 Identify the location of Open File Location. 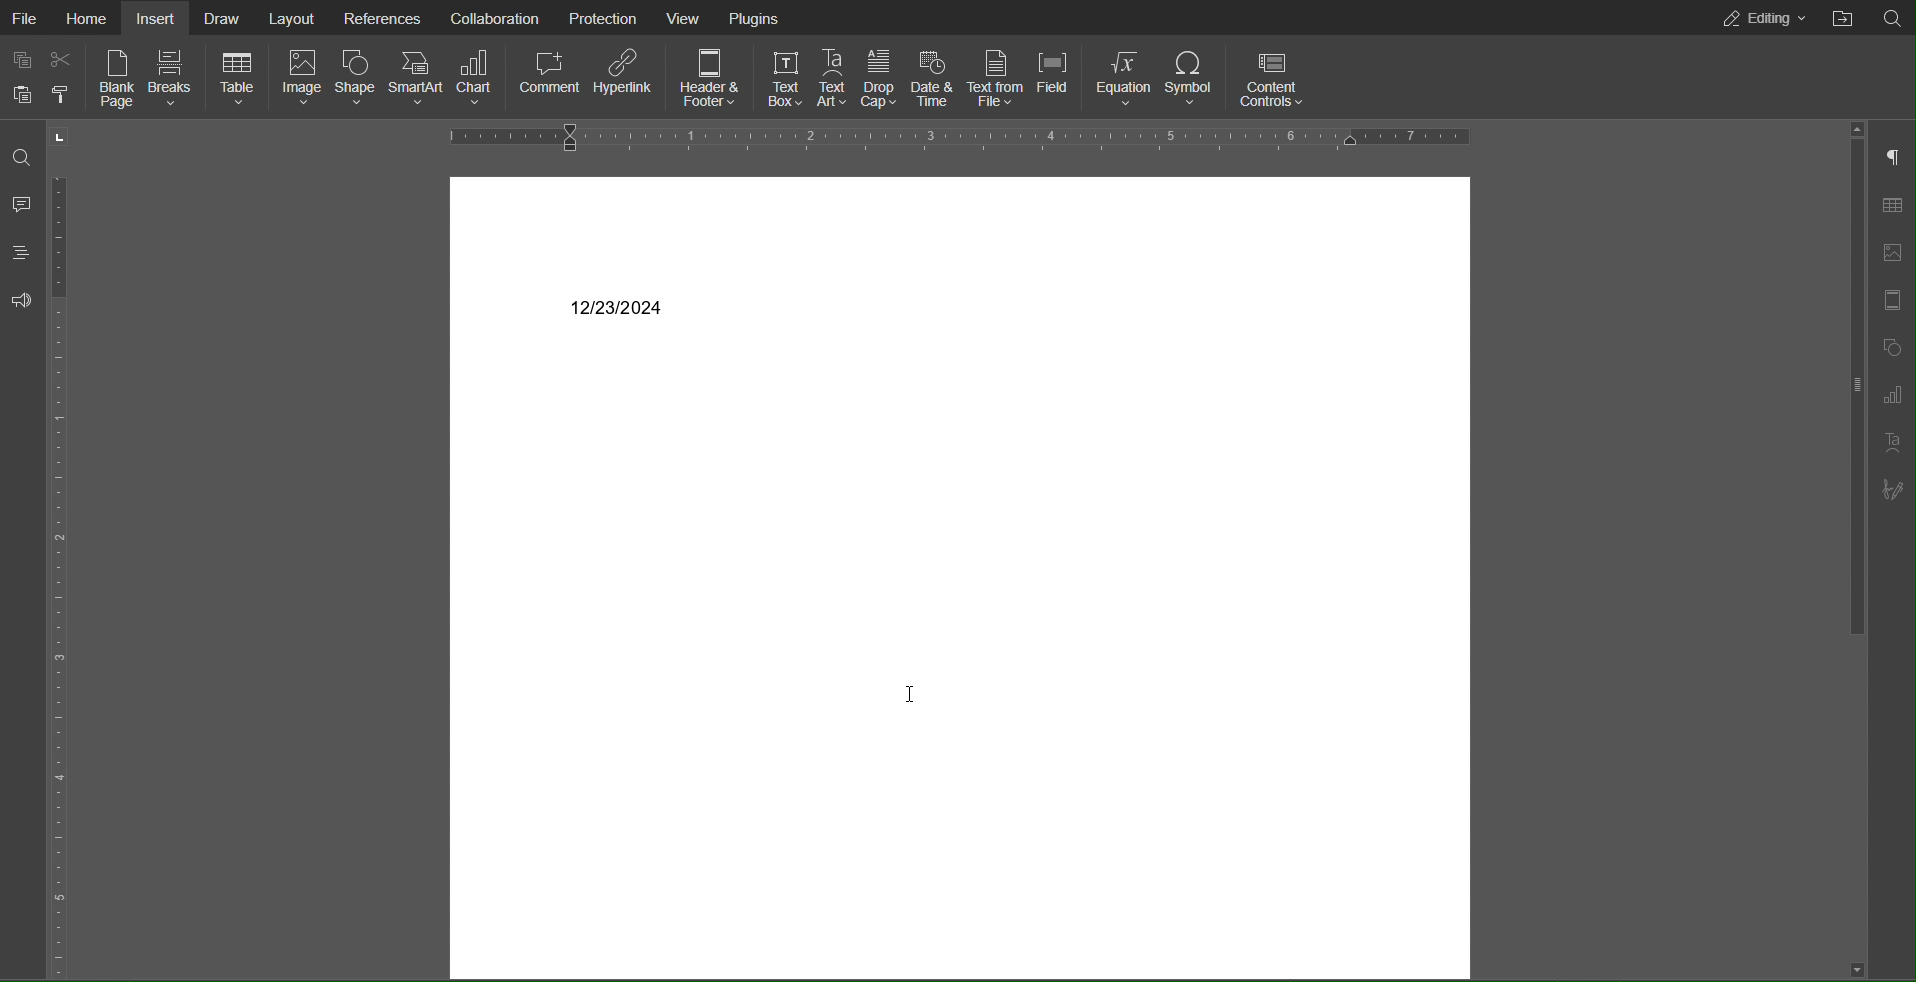
(1842, 17).